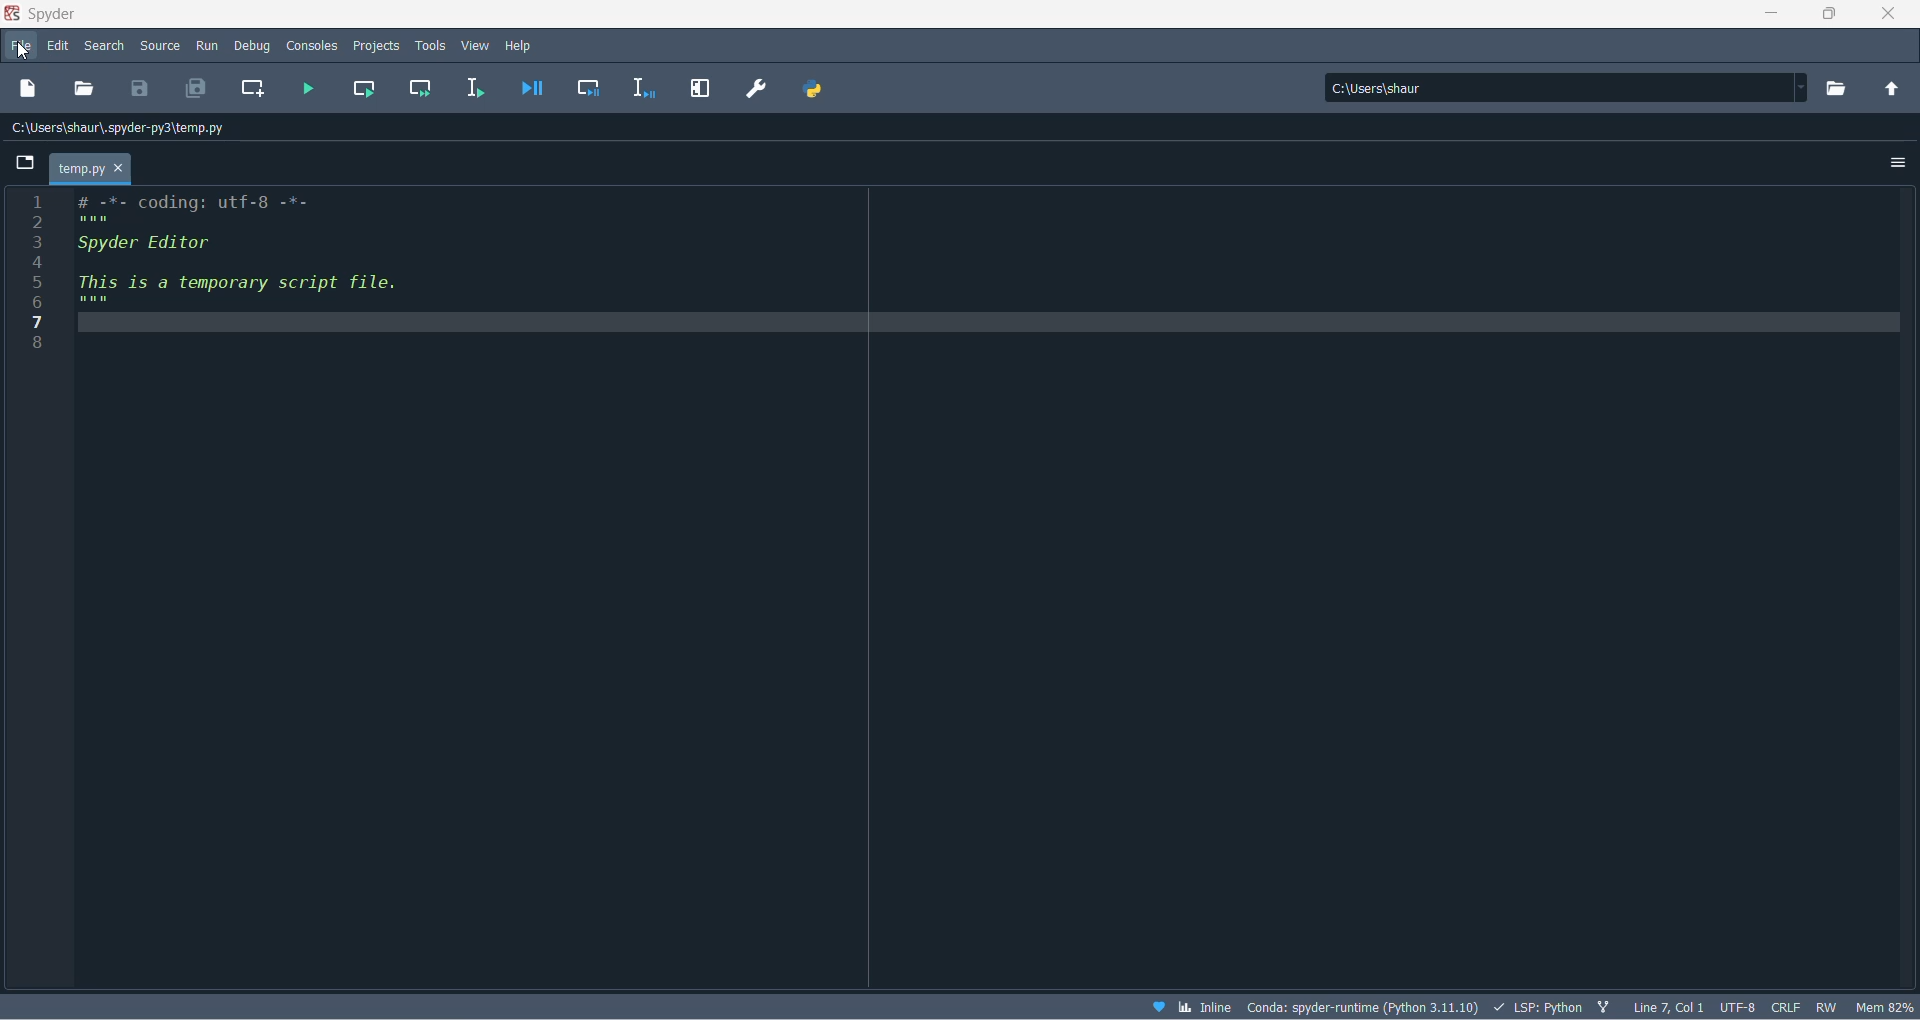 This screenshot has width=1920, height=1020. Describe the element at coordinates (431, 44) in the screenshot. I see `tools` at that location.